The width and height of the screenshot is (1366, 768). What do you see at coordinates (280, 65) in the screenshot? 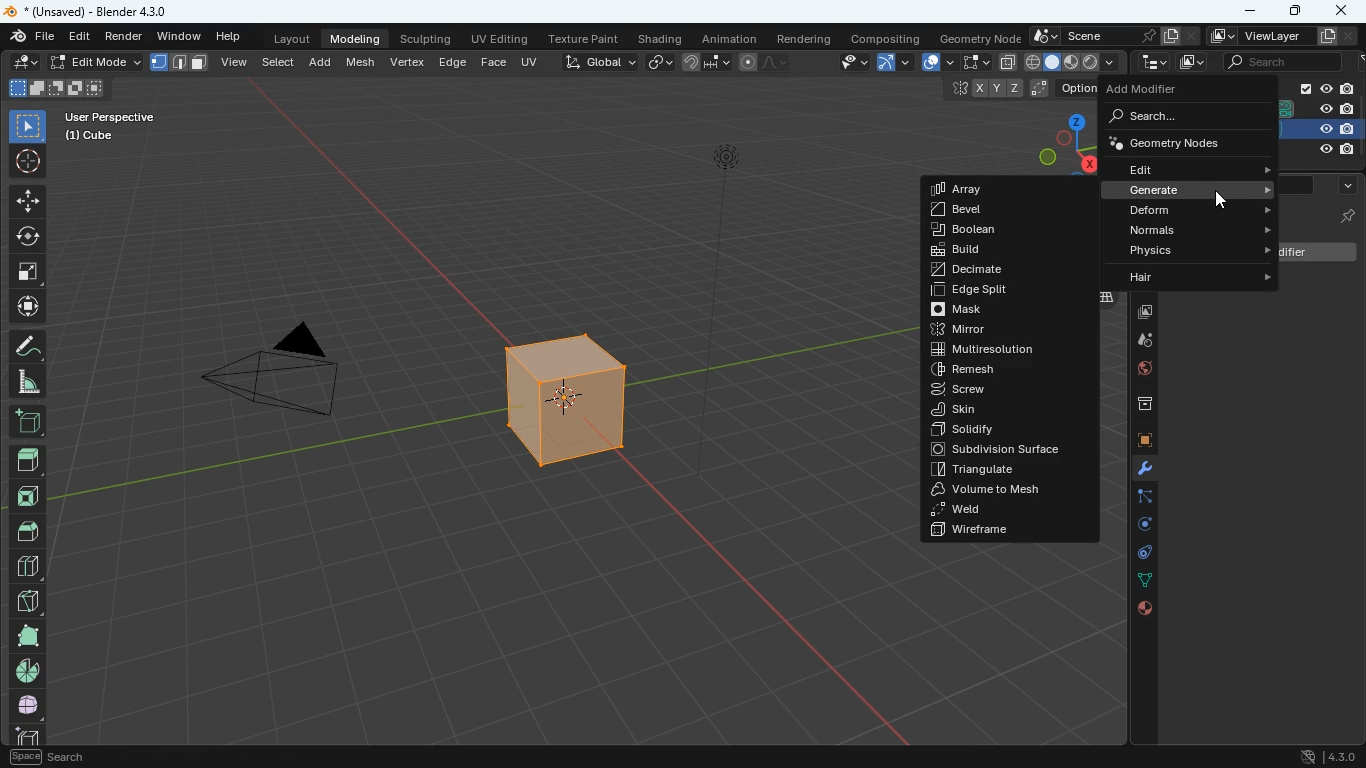
I see `select` at bounding box center [280, 65].